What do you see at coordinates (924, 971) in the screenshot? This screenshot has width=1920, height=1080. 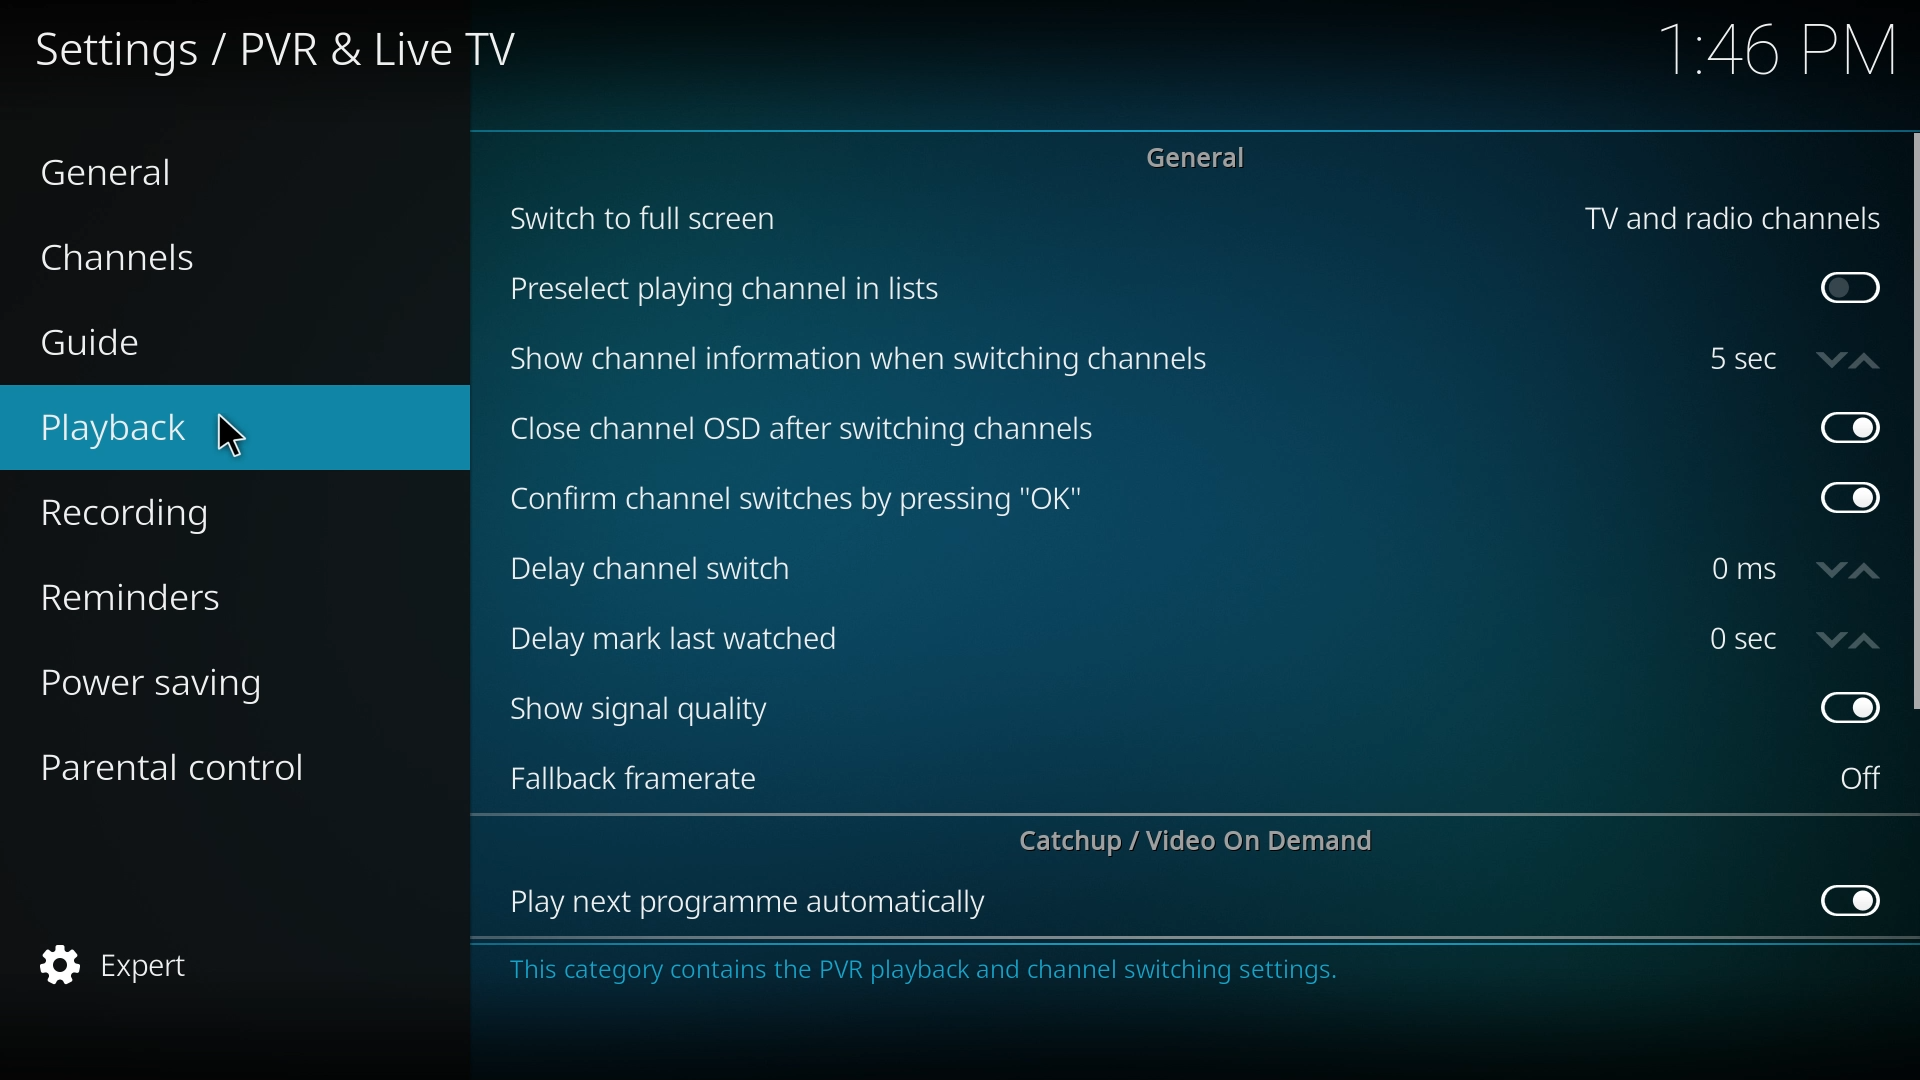 I see `info` at bounding box center [924, 971].